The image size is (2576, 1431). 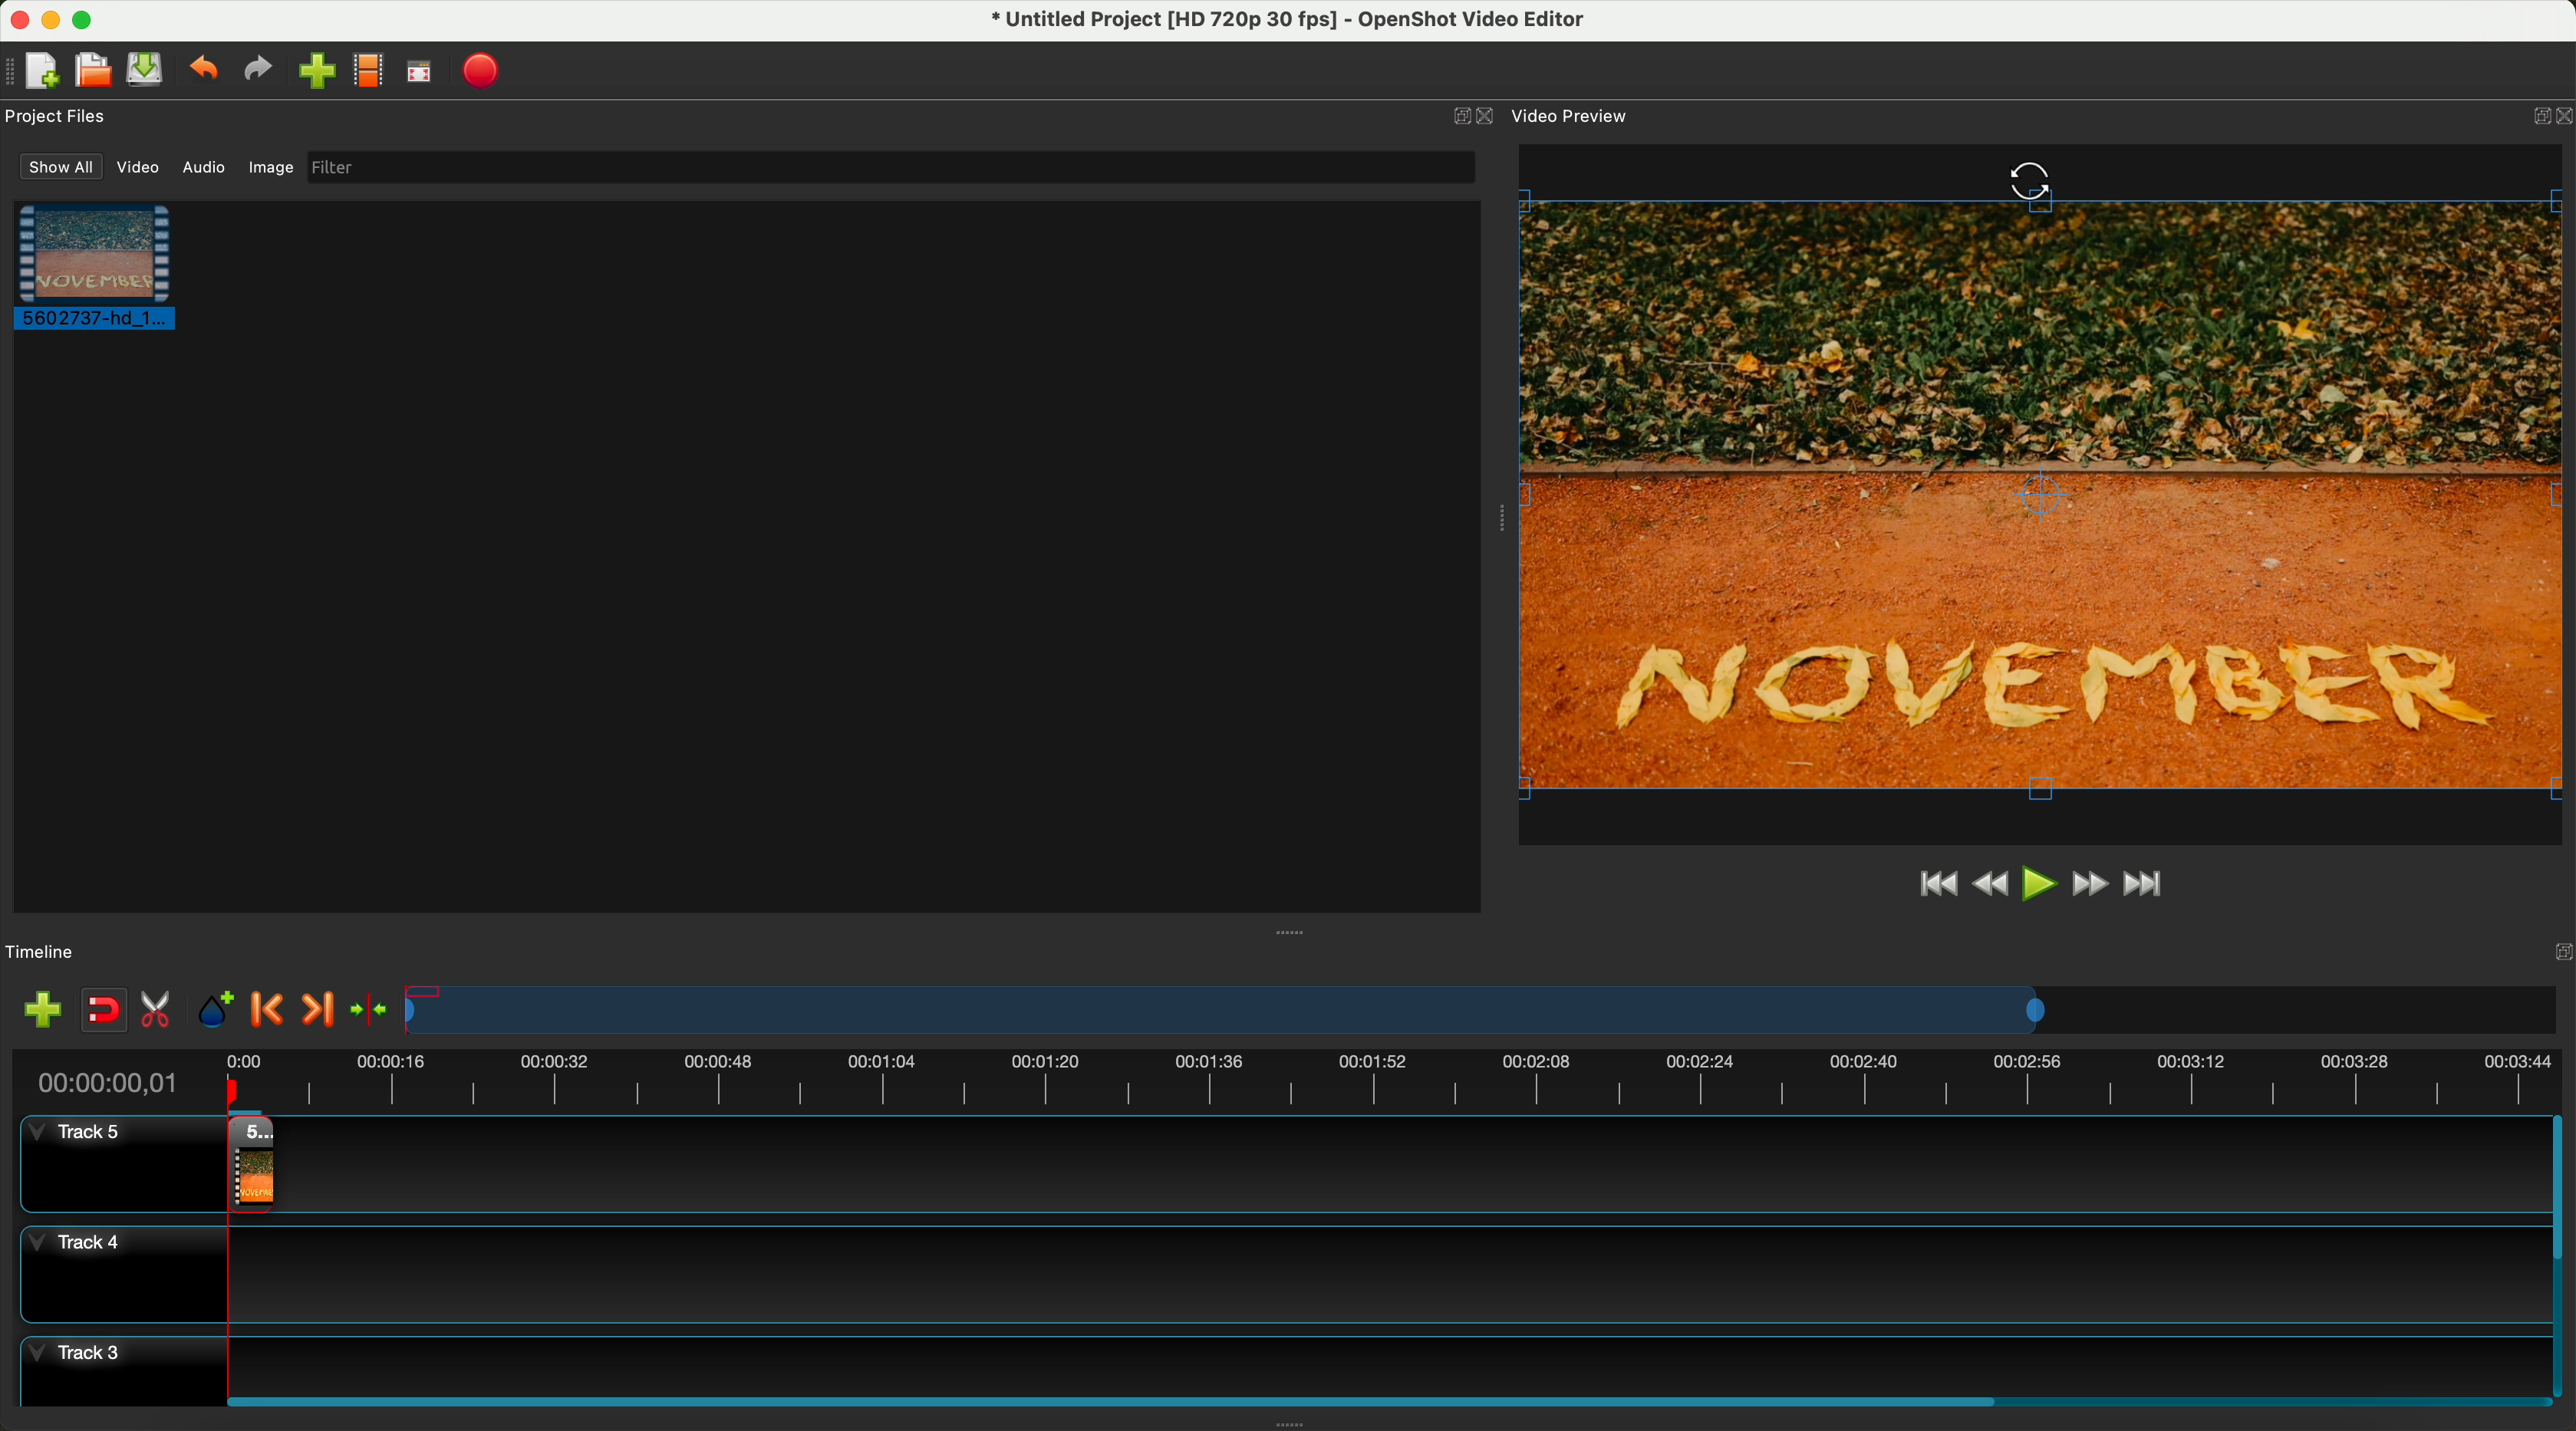 I want to click on fullscreen, so click(x=417, y=72).